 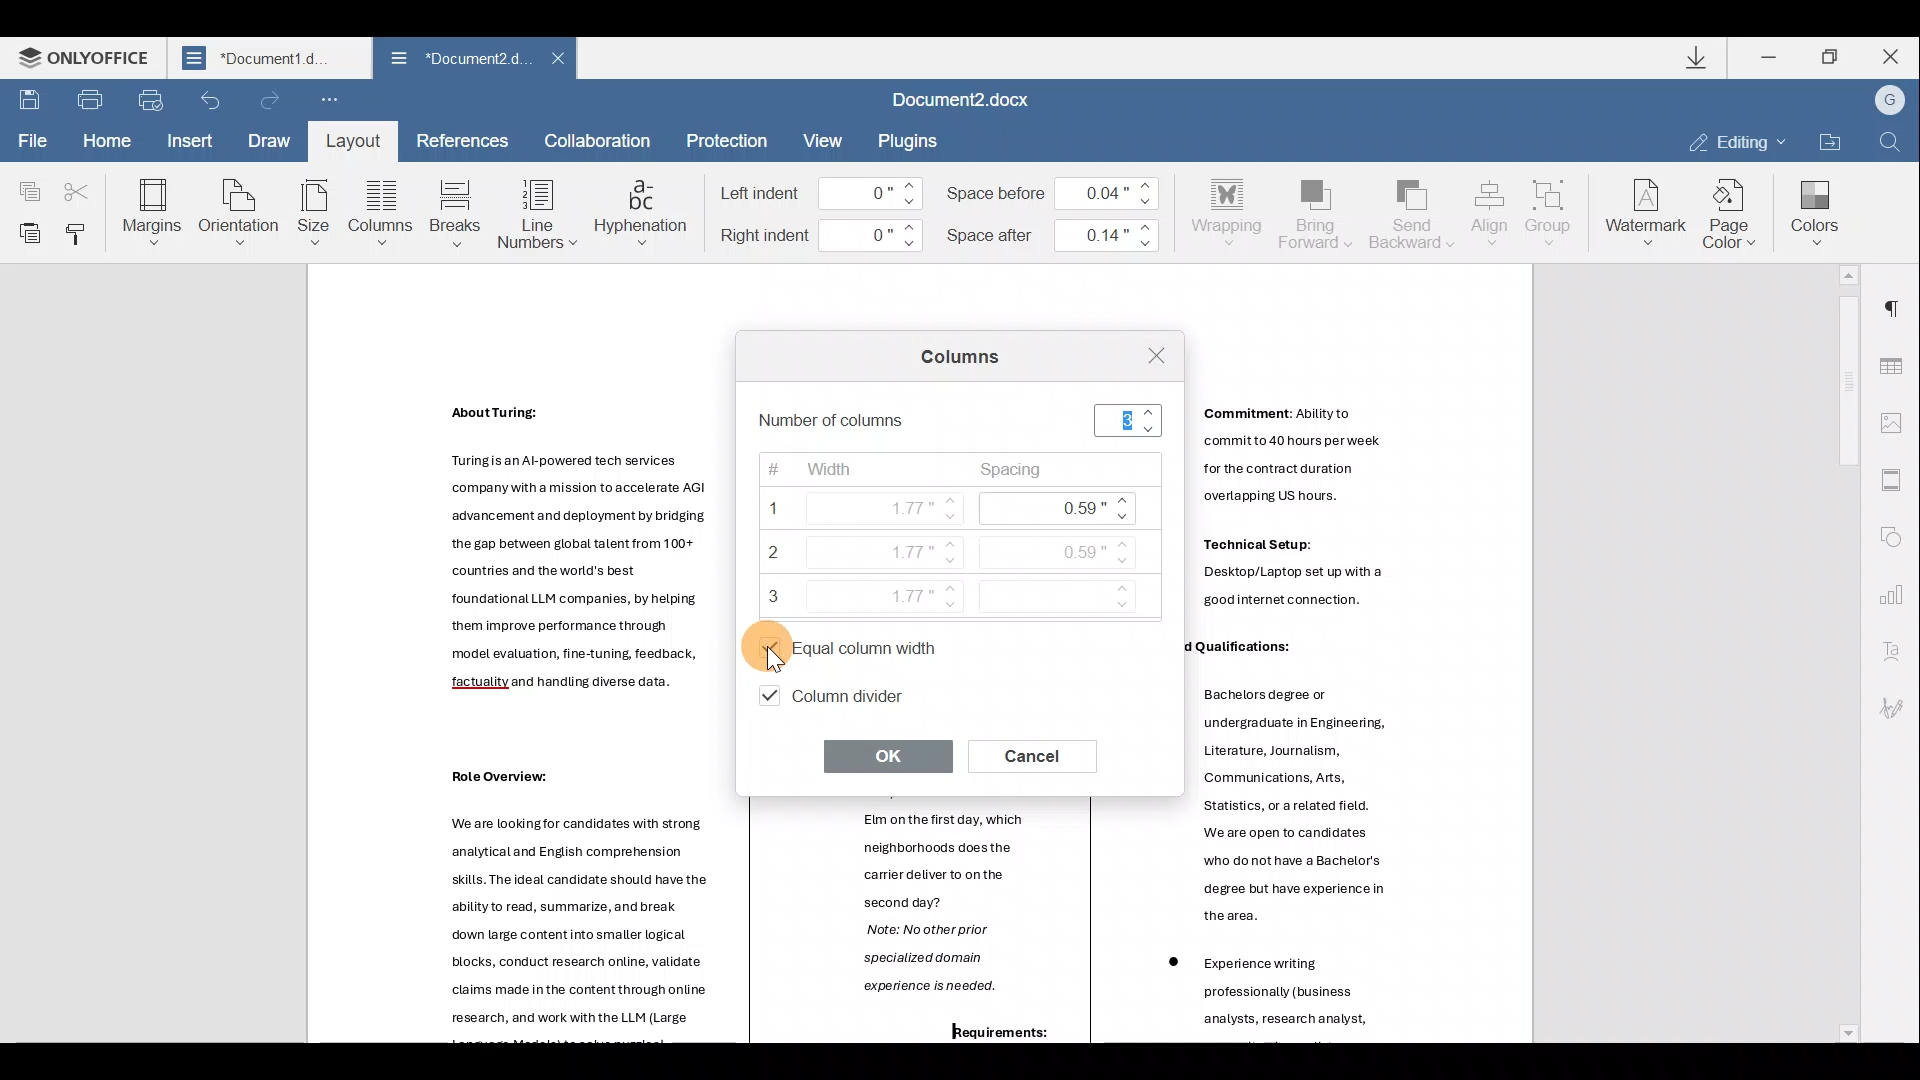 I want to click on Orientation, so click(x=240, y=210).